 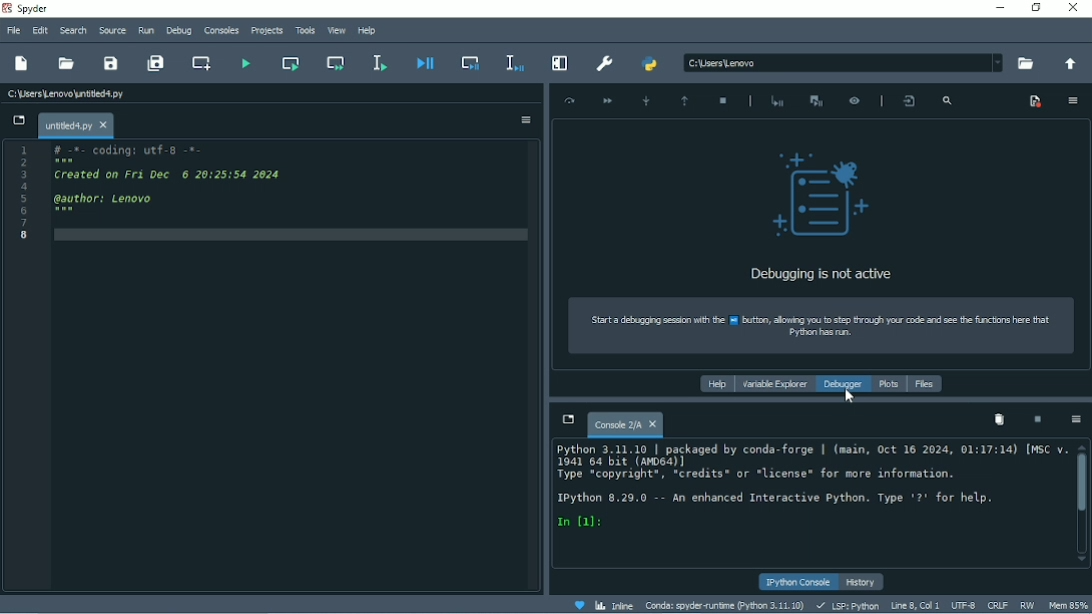 What do you see at coordinates (73, 30) in the screenshot?
I see `Search` at bounding box center [73, 30].